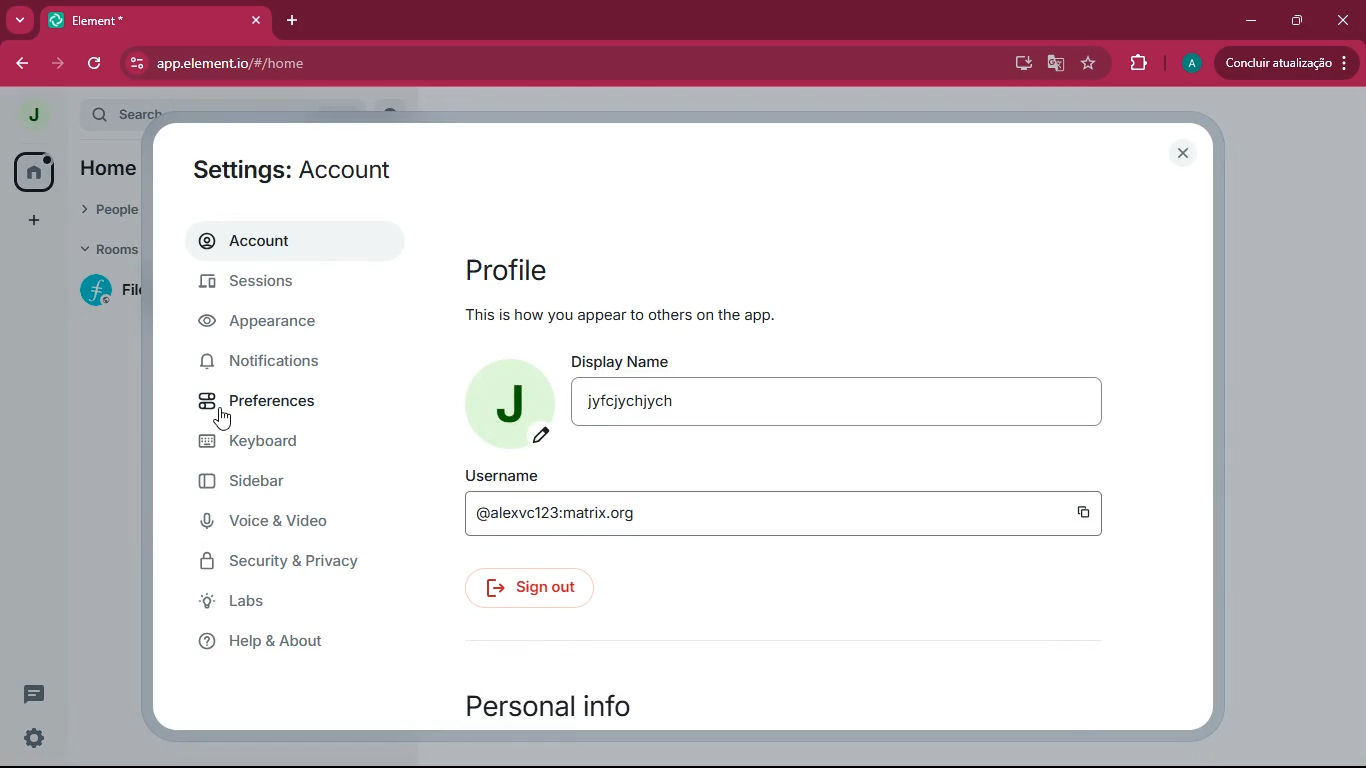  What do you see at coordinates (621, 362) in the screenshot?
I see `display name` at bounding box center [621, 362].